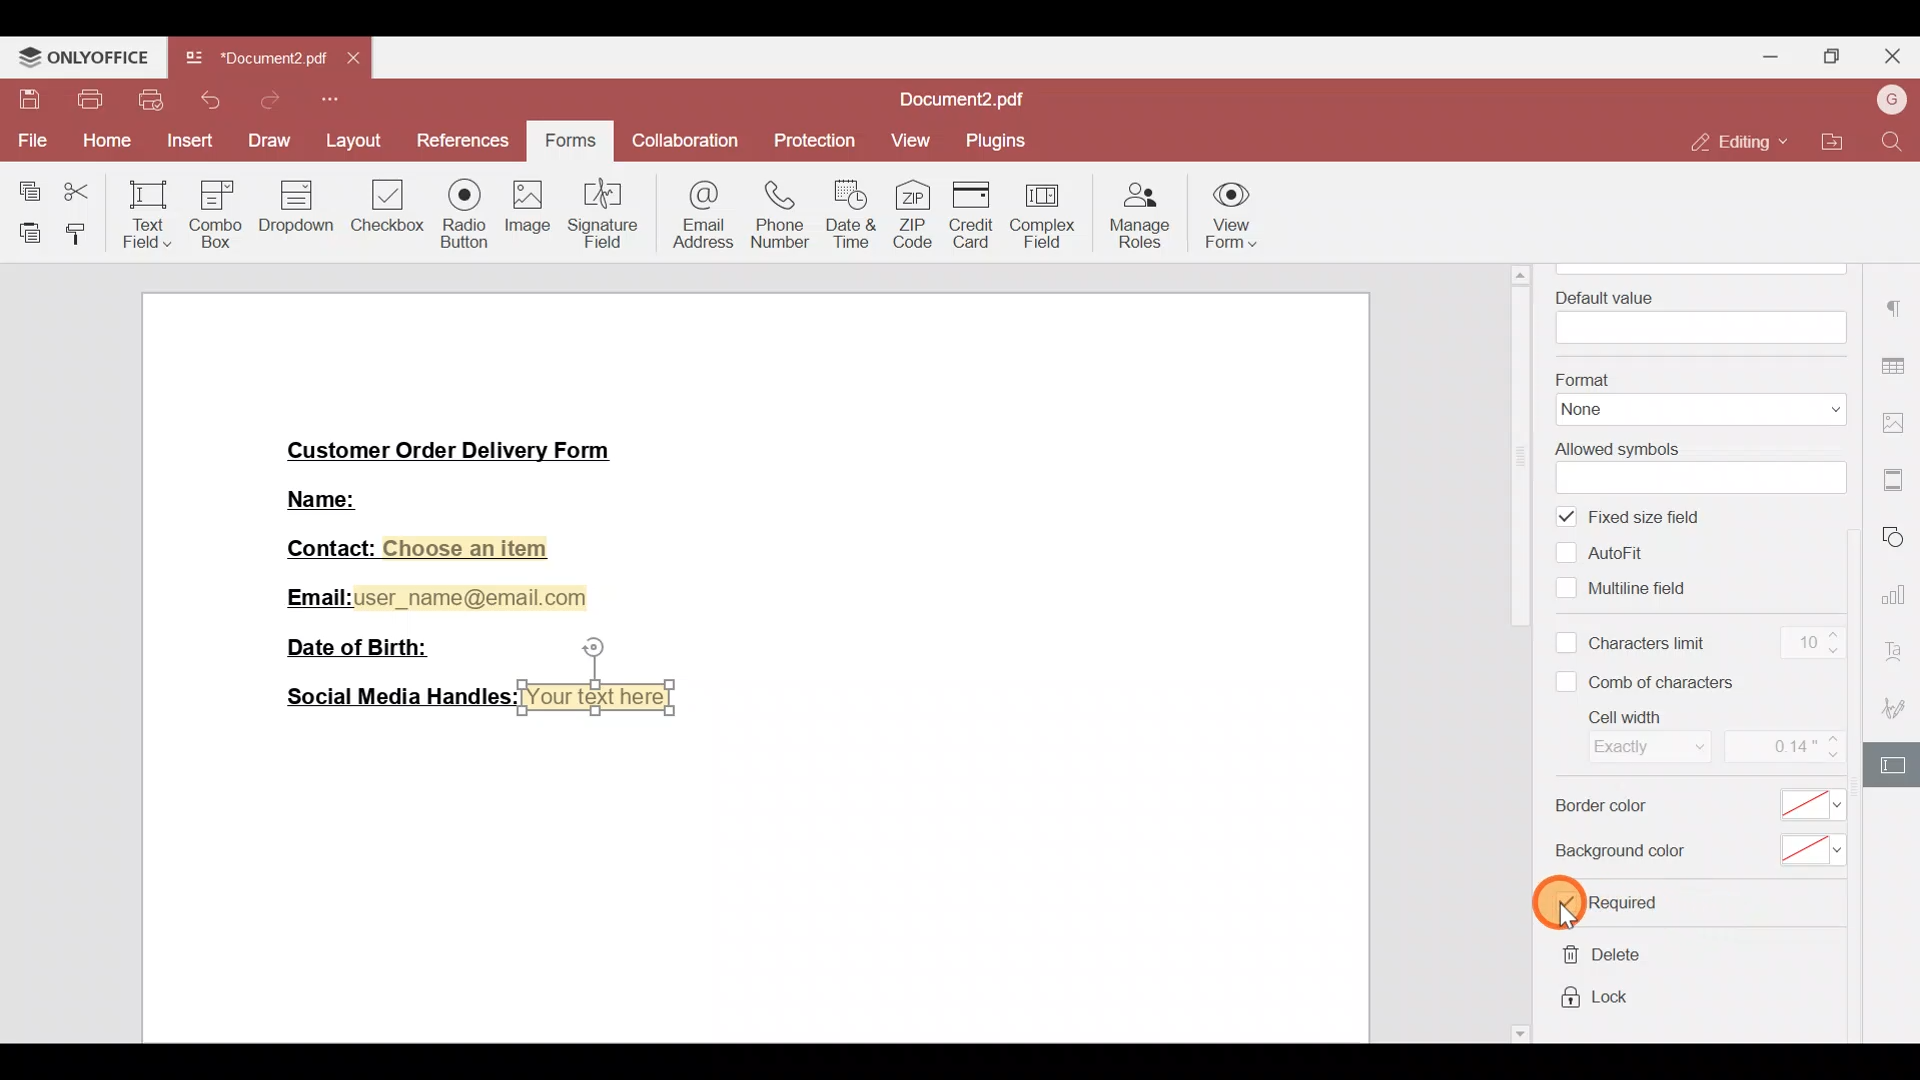  I want to click on Home, so click(104, 142).